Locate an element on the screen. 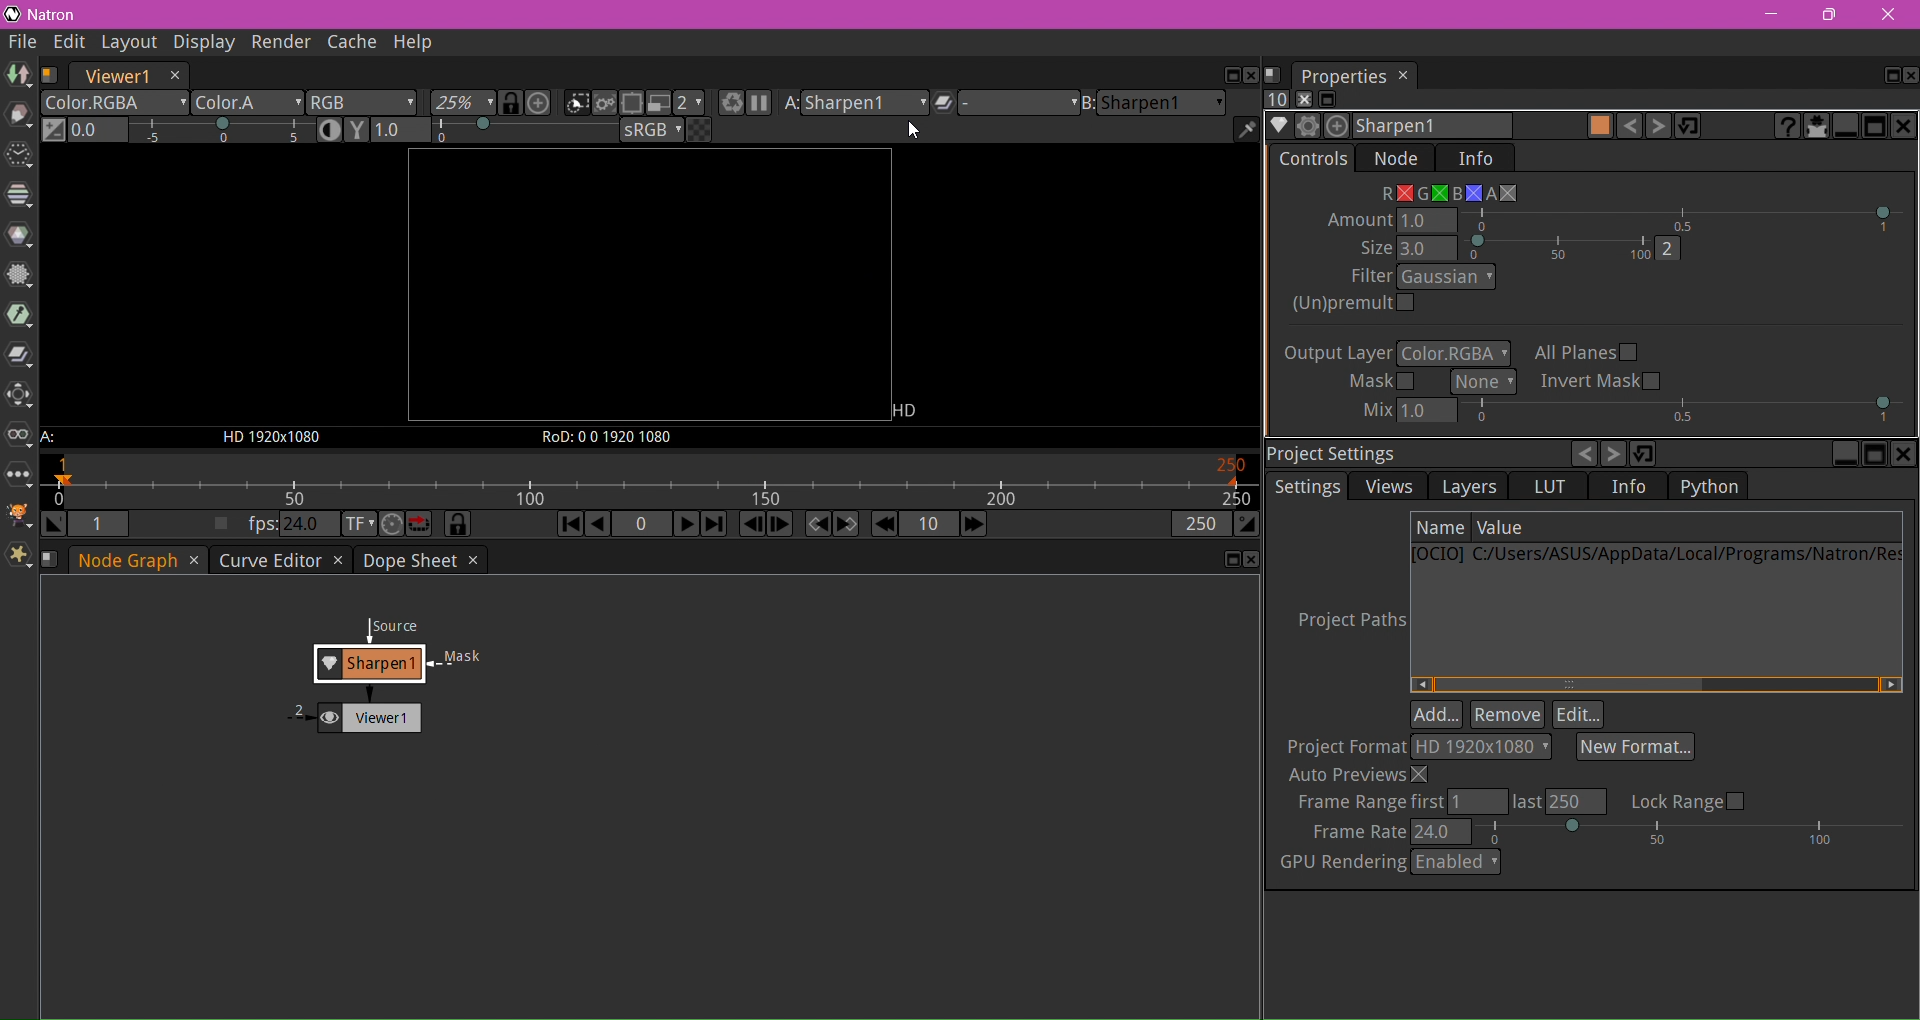  Previous Keyframe is located at coordinates (816, 525).